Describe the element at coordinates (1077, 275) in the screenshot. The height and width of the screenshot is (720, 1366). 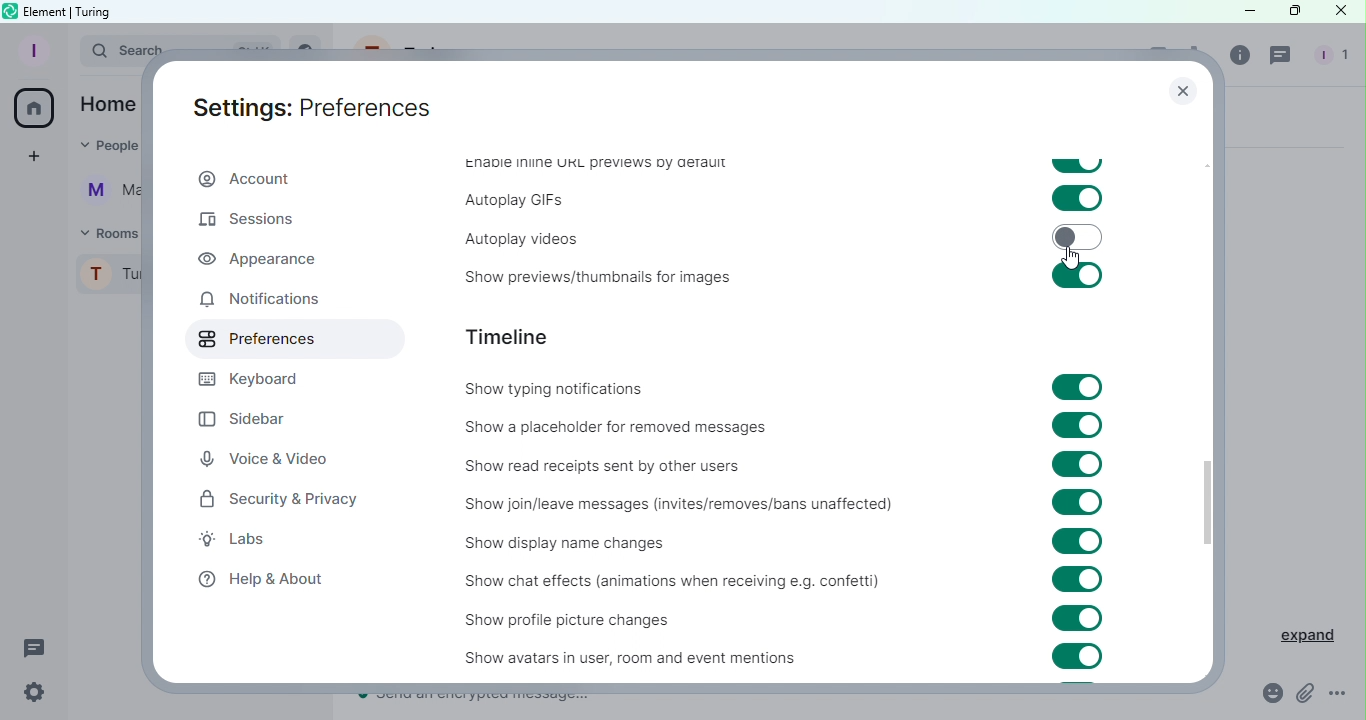
I see `Toggle` at that location.